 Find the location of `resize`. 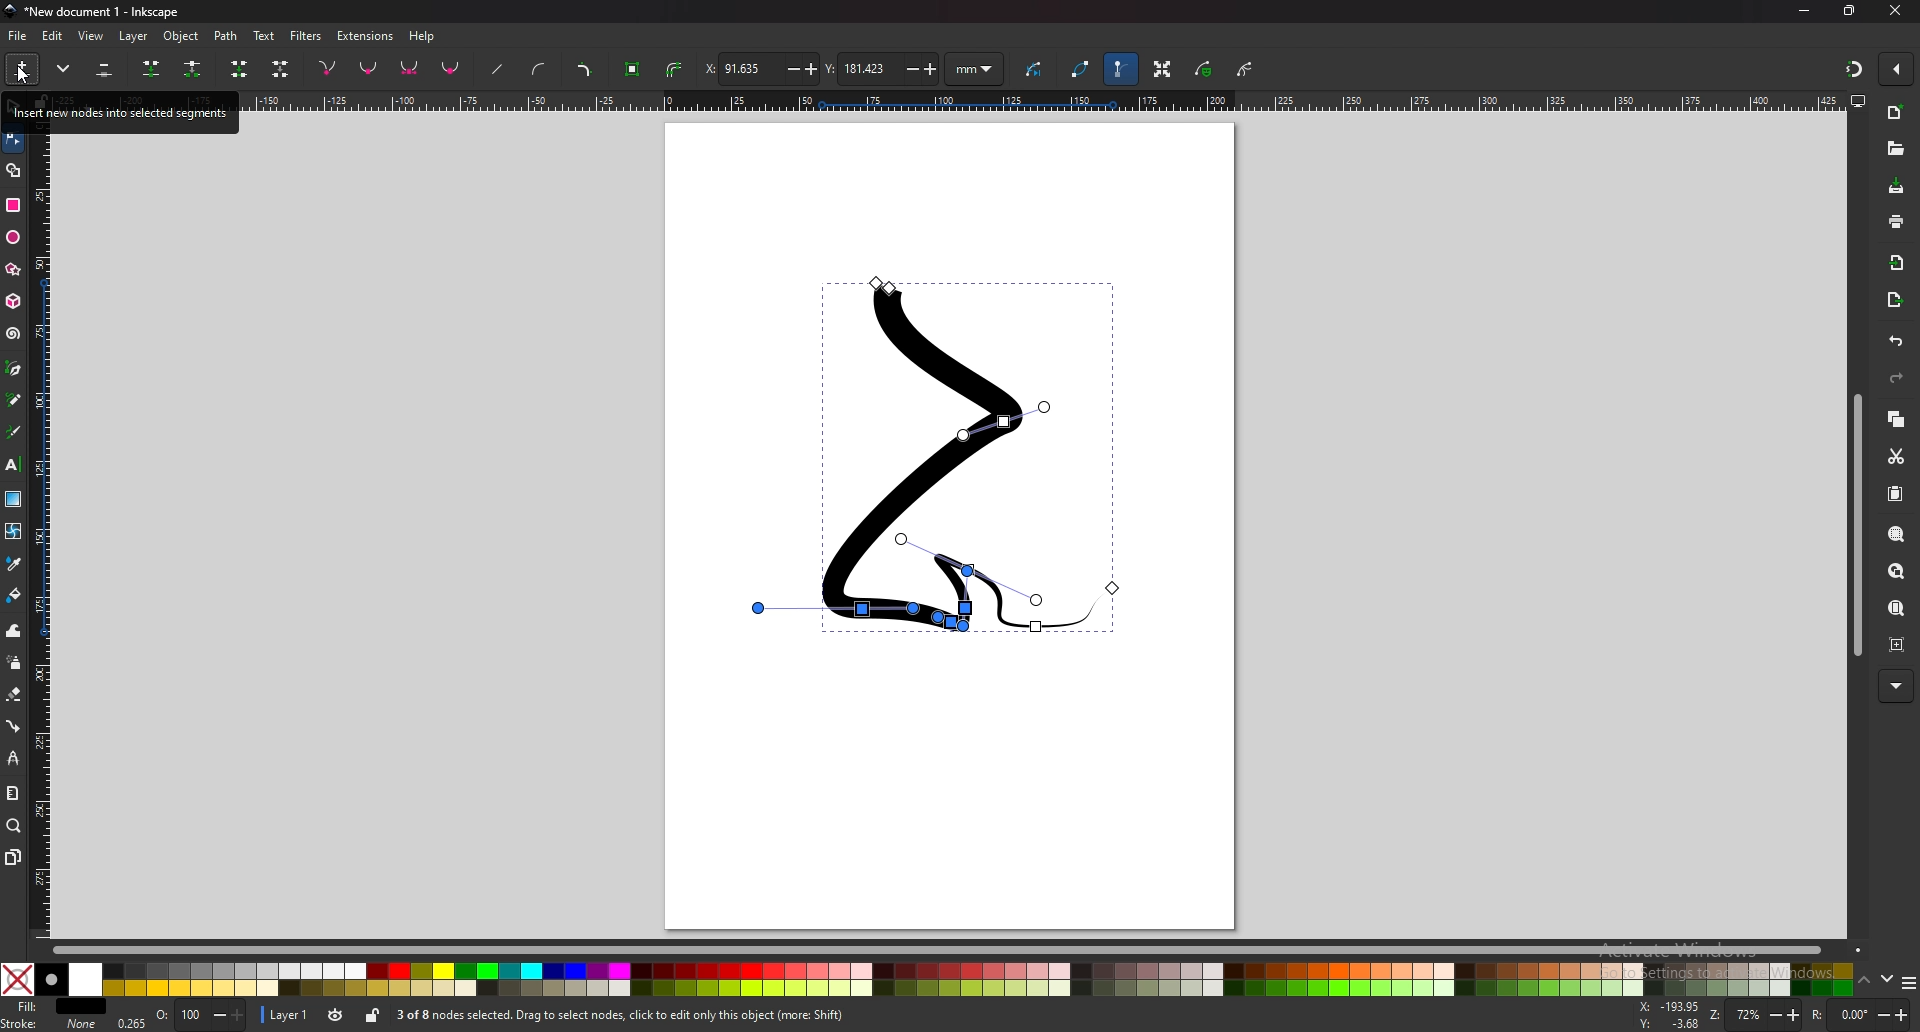

resize is located at coordinates (1852, 12).